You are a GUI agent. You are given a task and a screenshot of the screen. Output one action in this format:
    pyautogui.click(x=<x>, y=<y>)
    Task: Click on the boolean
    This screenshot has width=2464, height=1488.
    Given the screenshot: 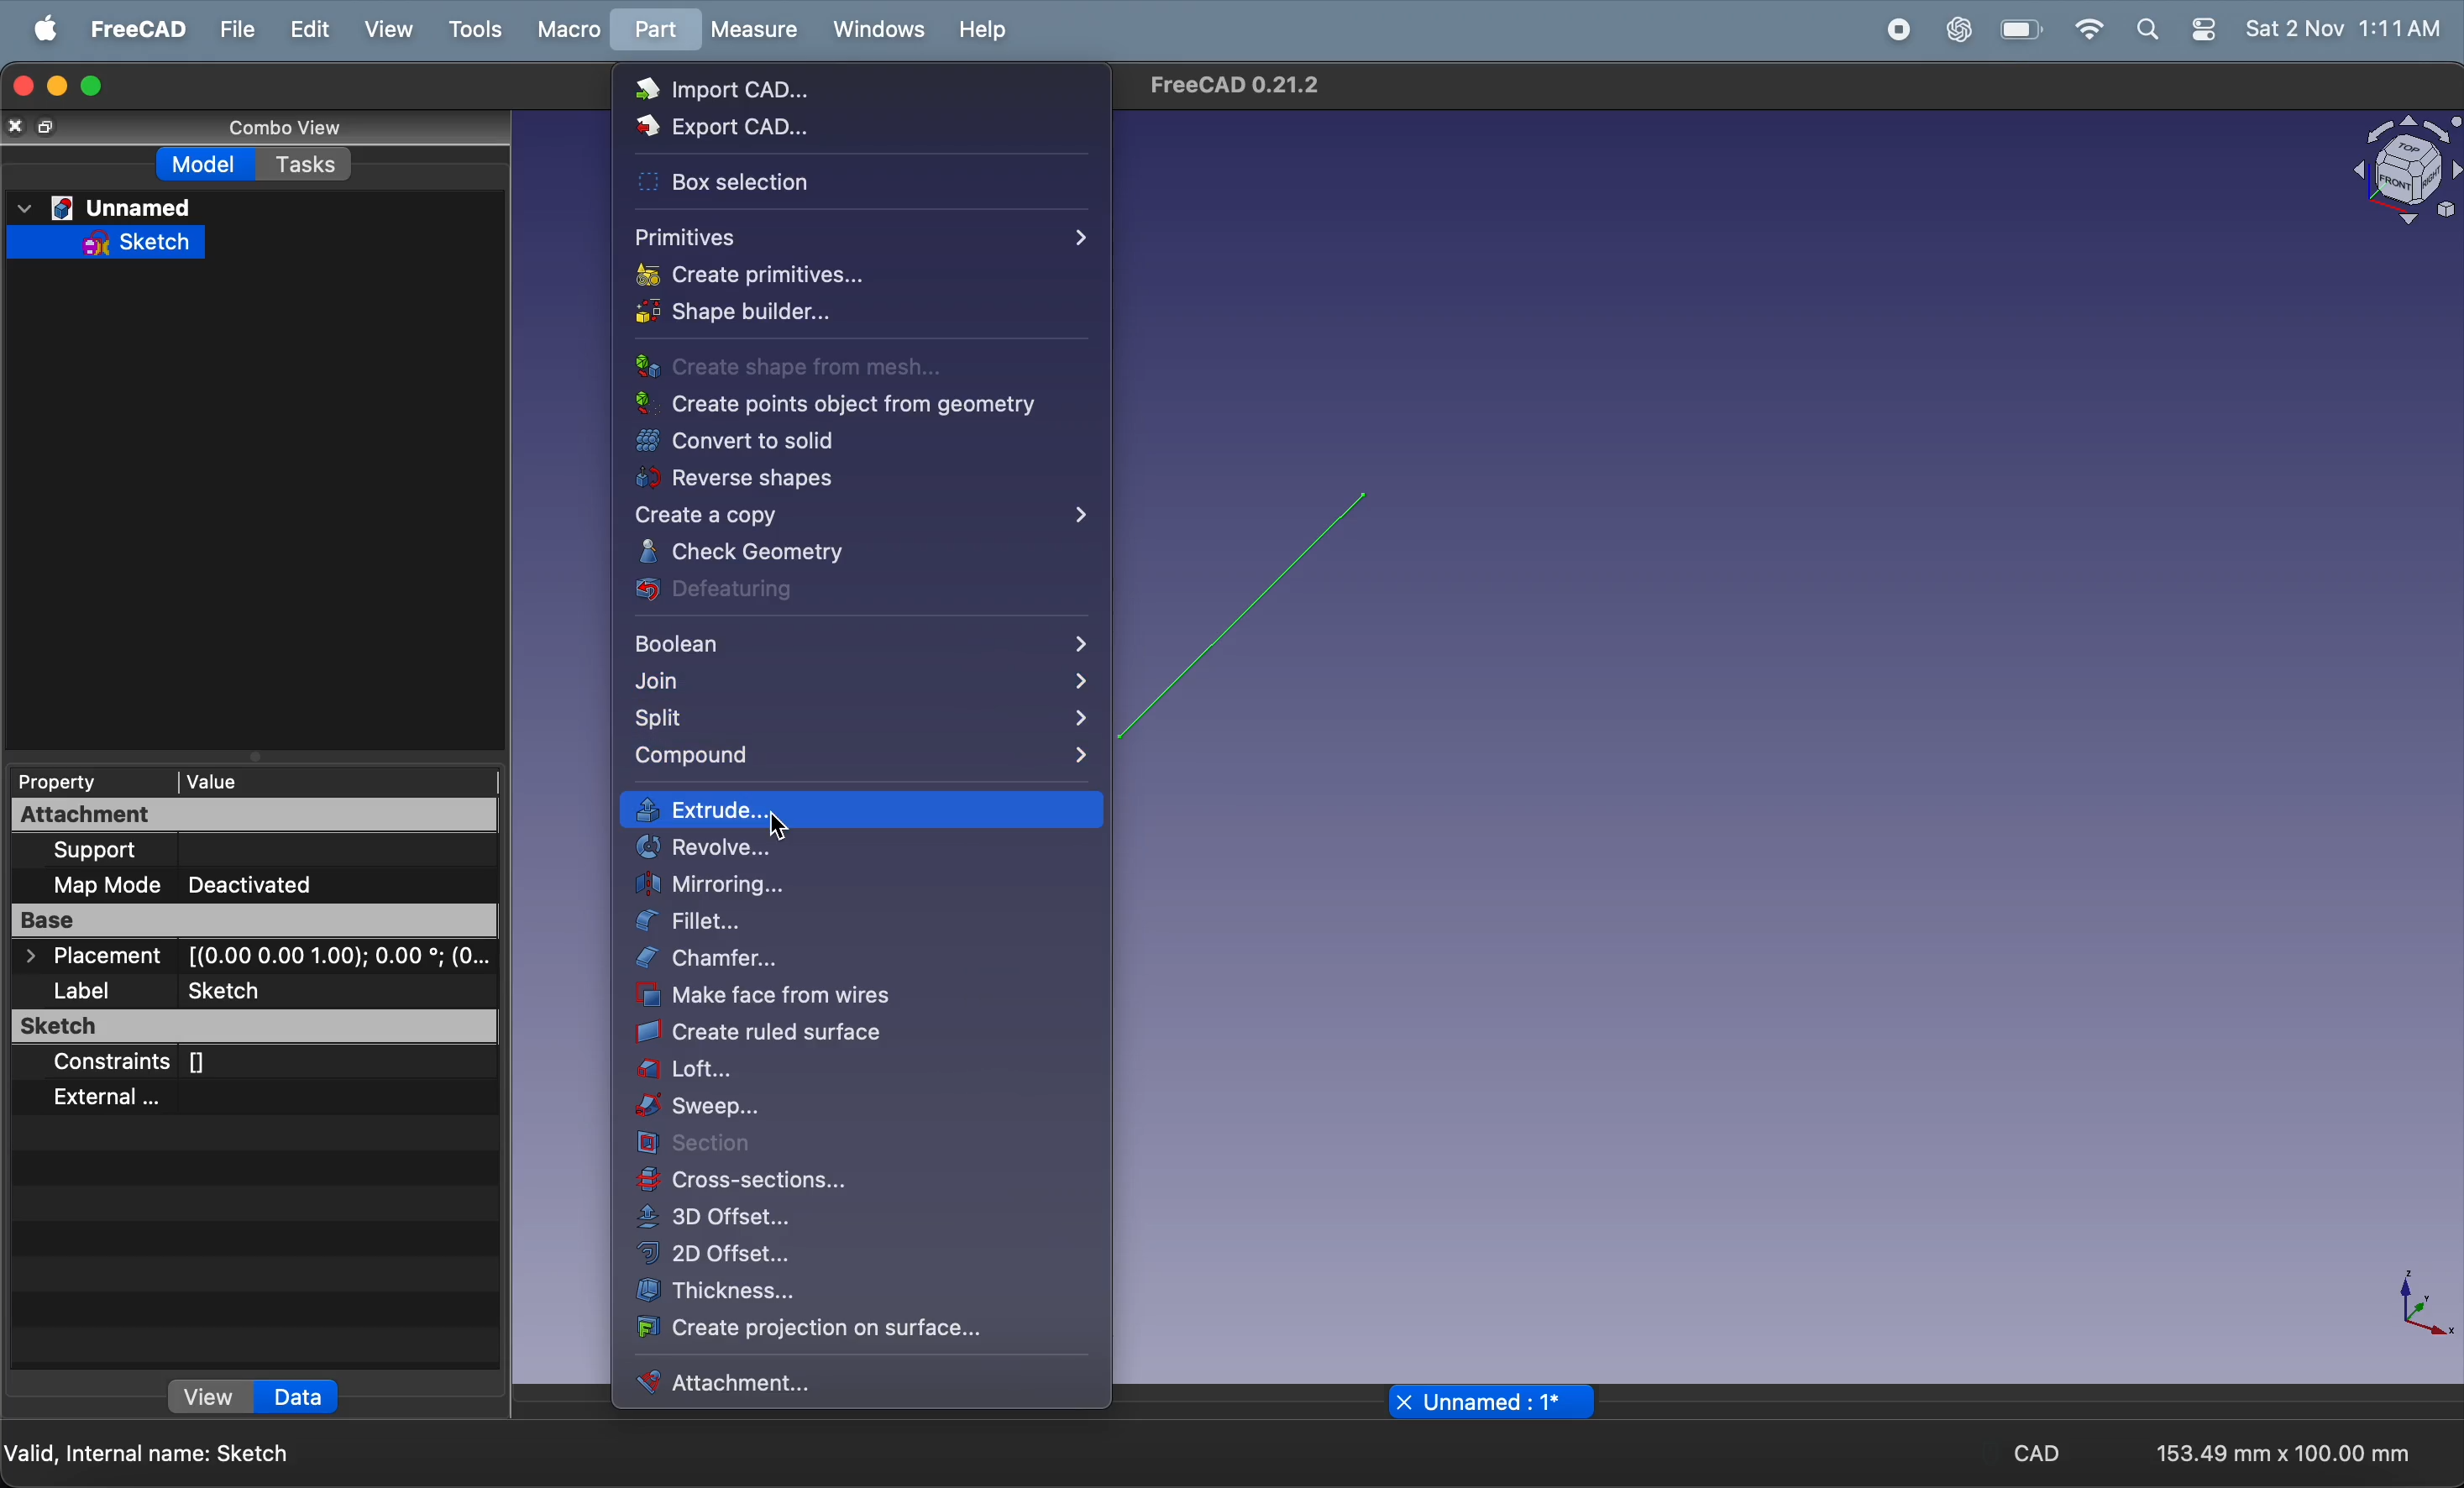 What is the action you would take?
    pyautogui.click(x=861, y=646)
    